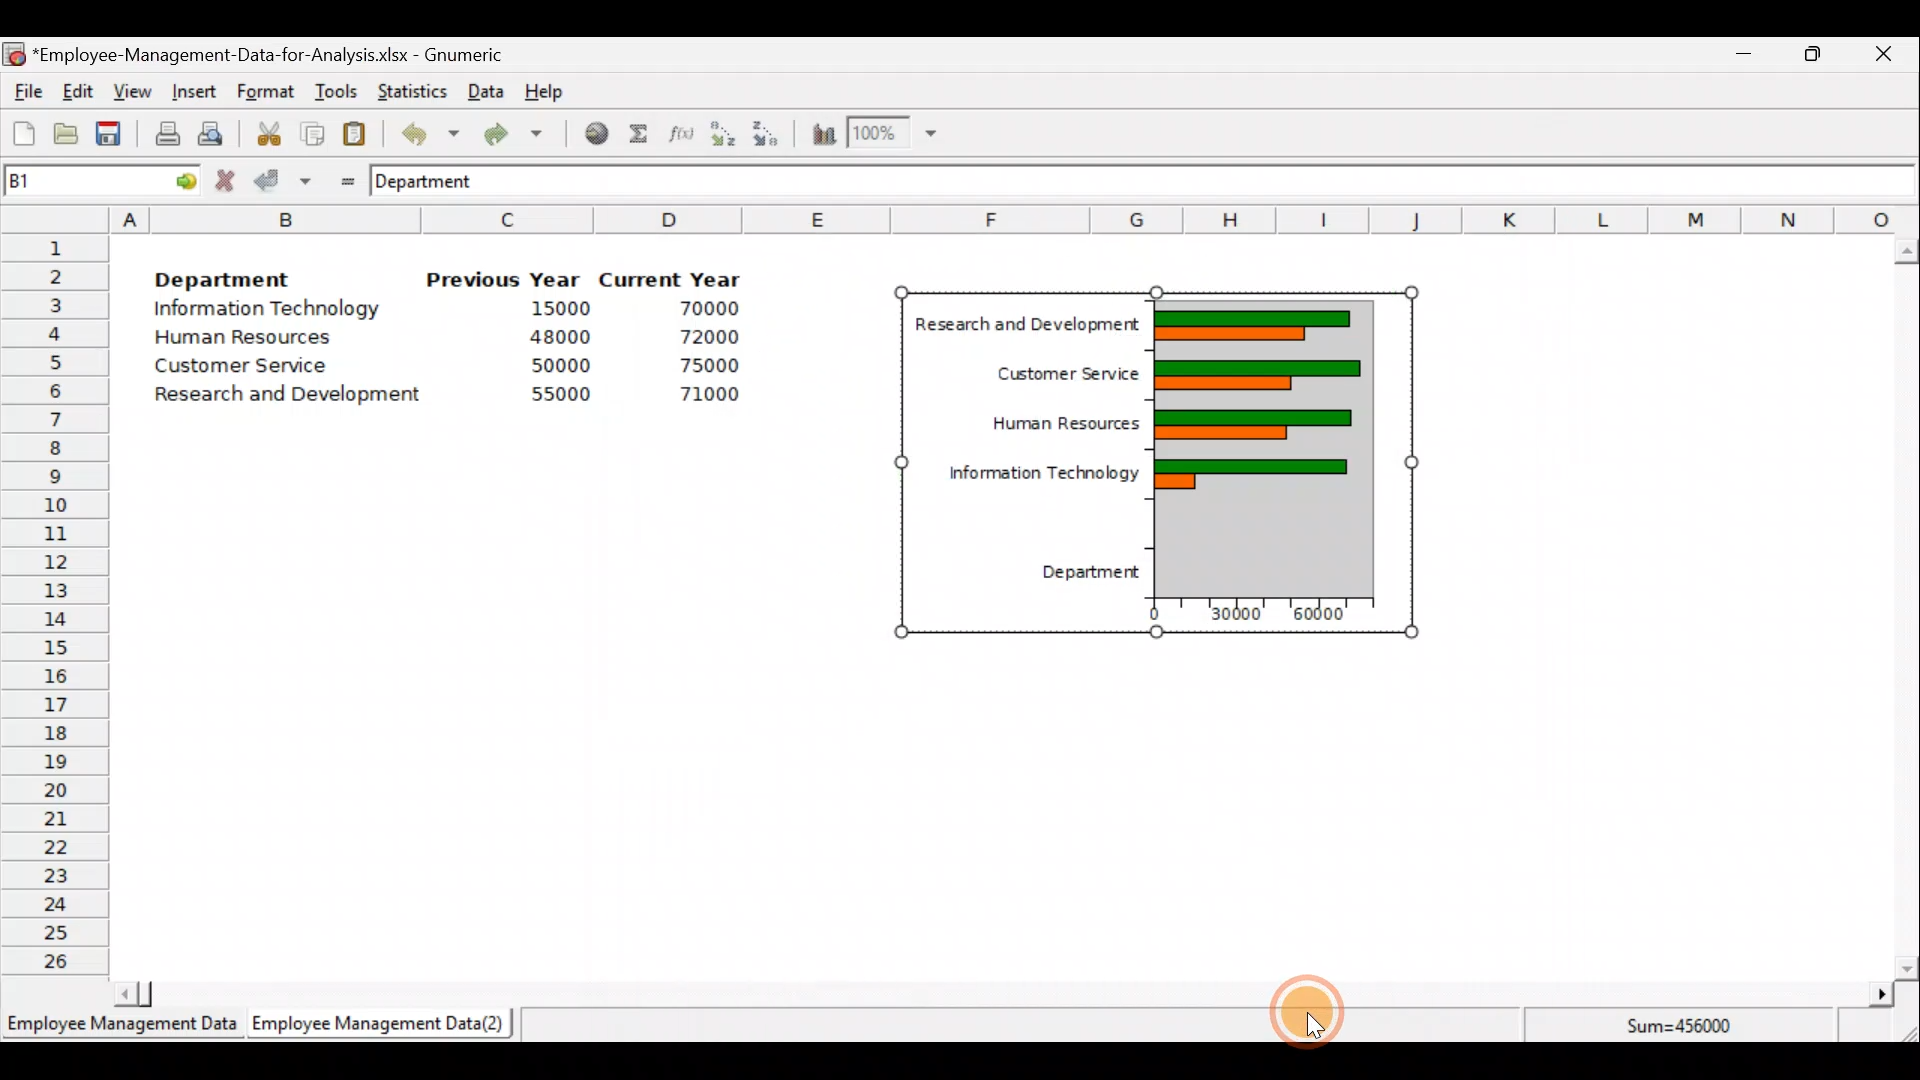 This screenshot has height=1080, width=1920. Describe the element at coordinates (246, 370) in the screenshot. I see `Customer Service` at that location.